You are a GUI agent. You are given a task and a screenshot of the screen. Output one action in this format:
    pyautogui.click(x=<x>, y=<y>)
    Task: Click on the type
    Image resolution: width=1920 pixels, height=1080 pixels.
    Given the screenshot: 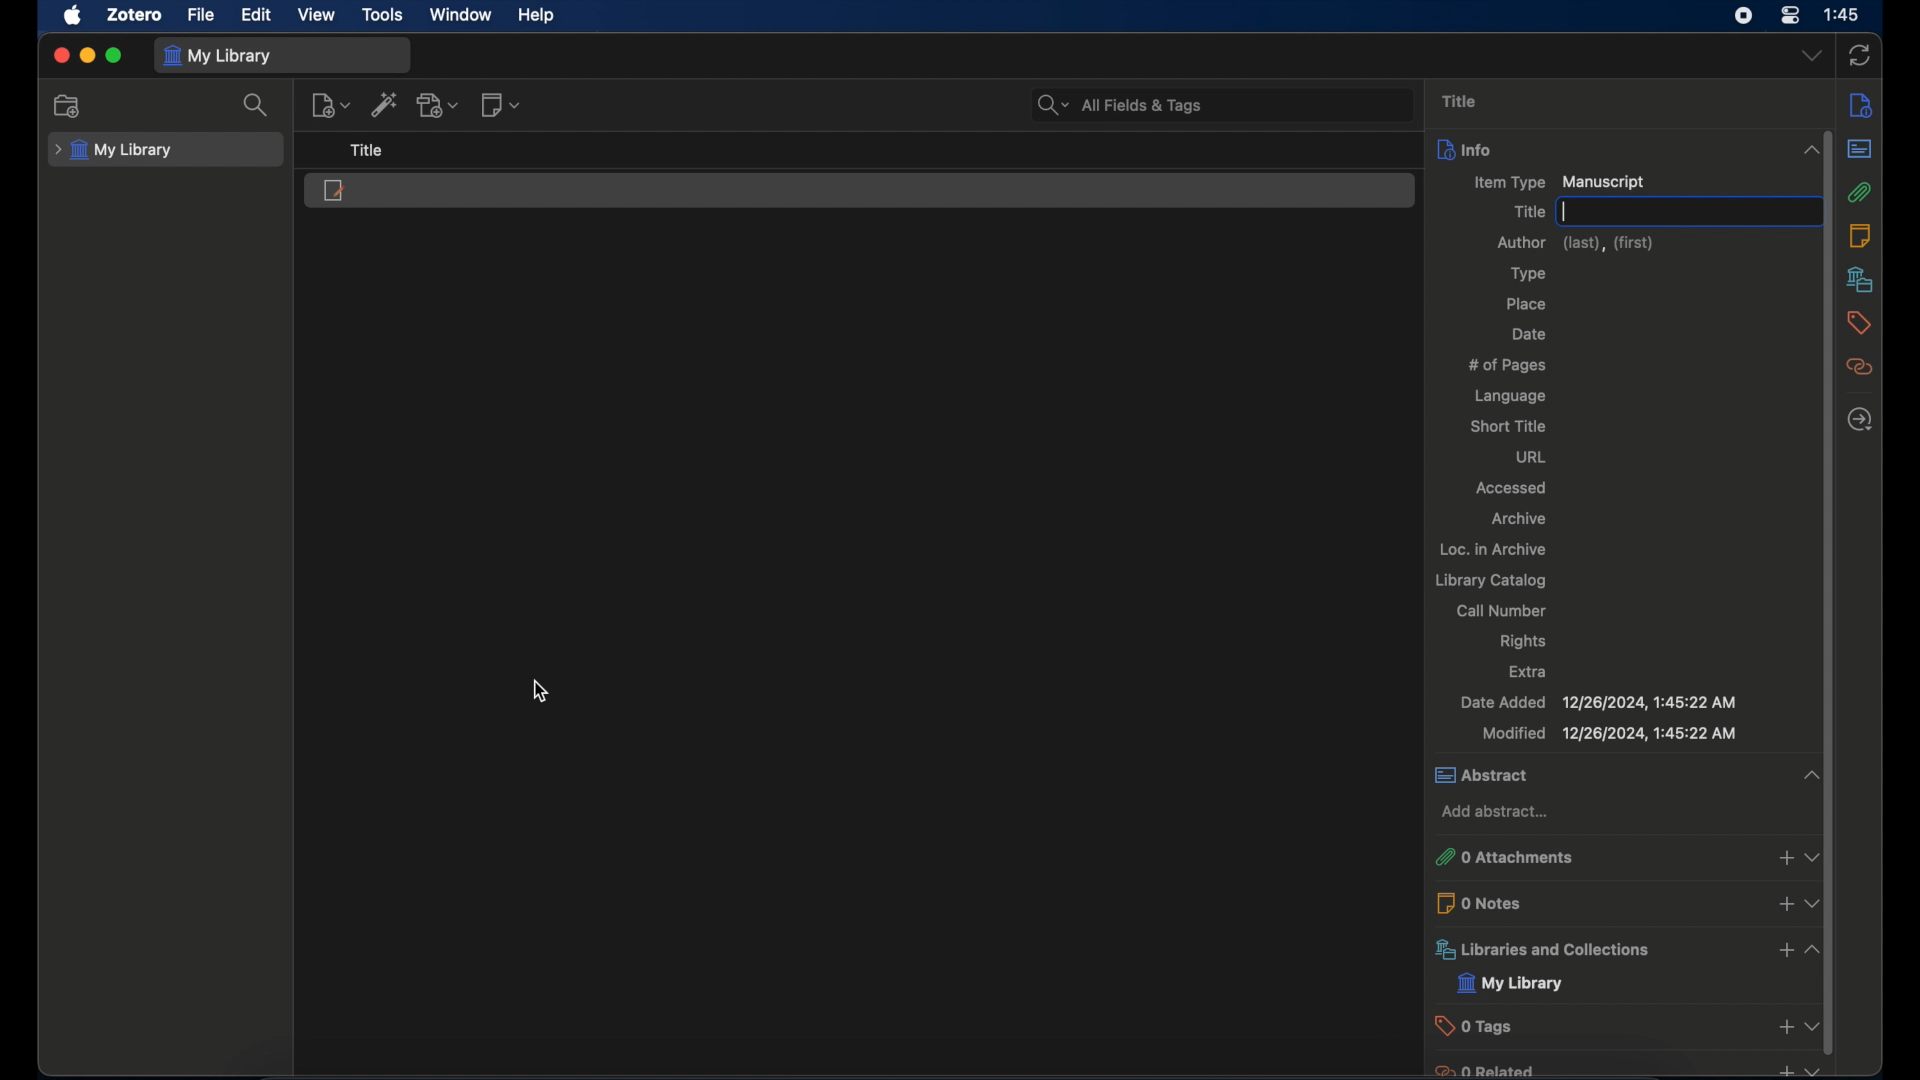 What is the action you would take?
    pyautogui.click(x=1529, y=274)
    